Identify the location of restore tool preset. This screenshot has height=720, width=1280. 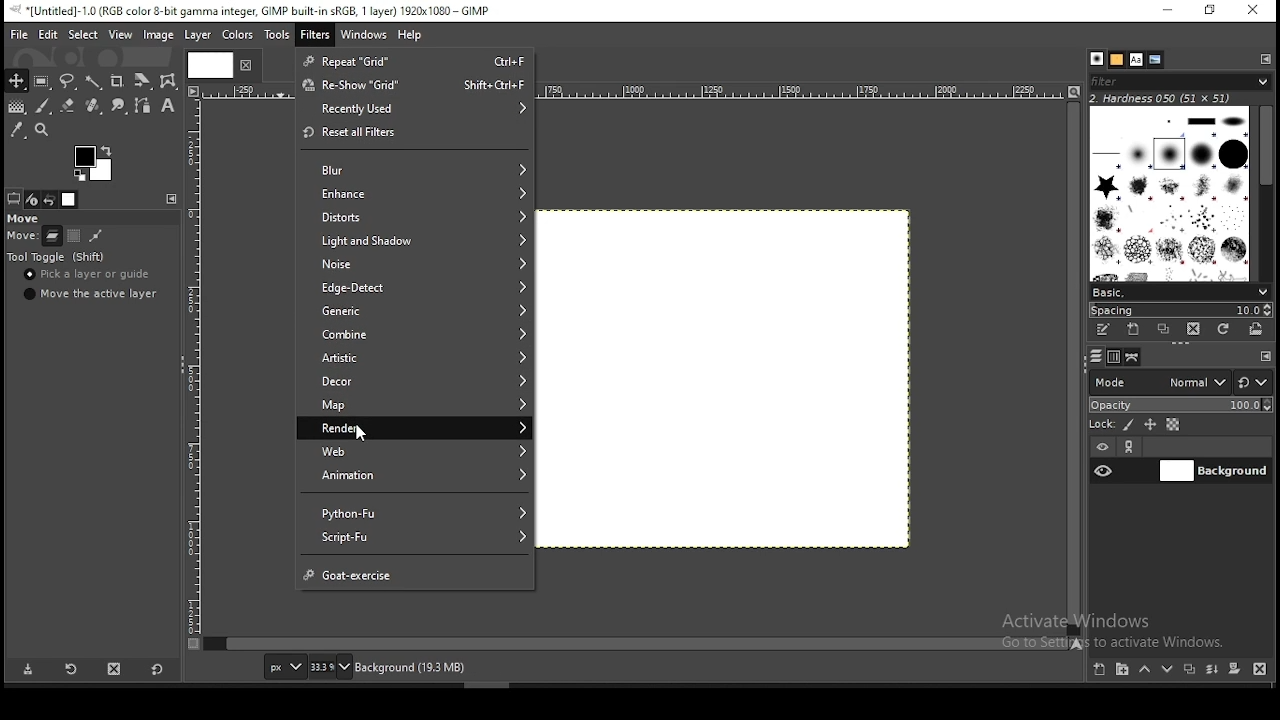
(75, 668).